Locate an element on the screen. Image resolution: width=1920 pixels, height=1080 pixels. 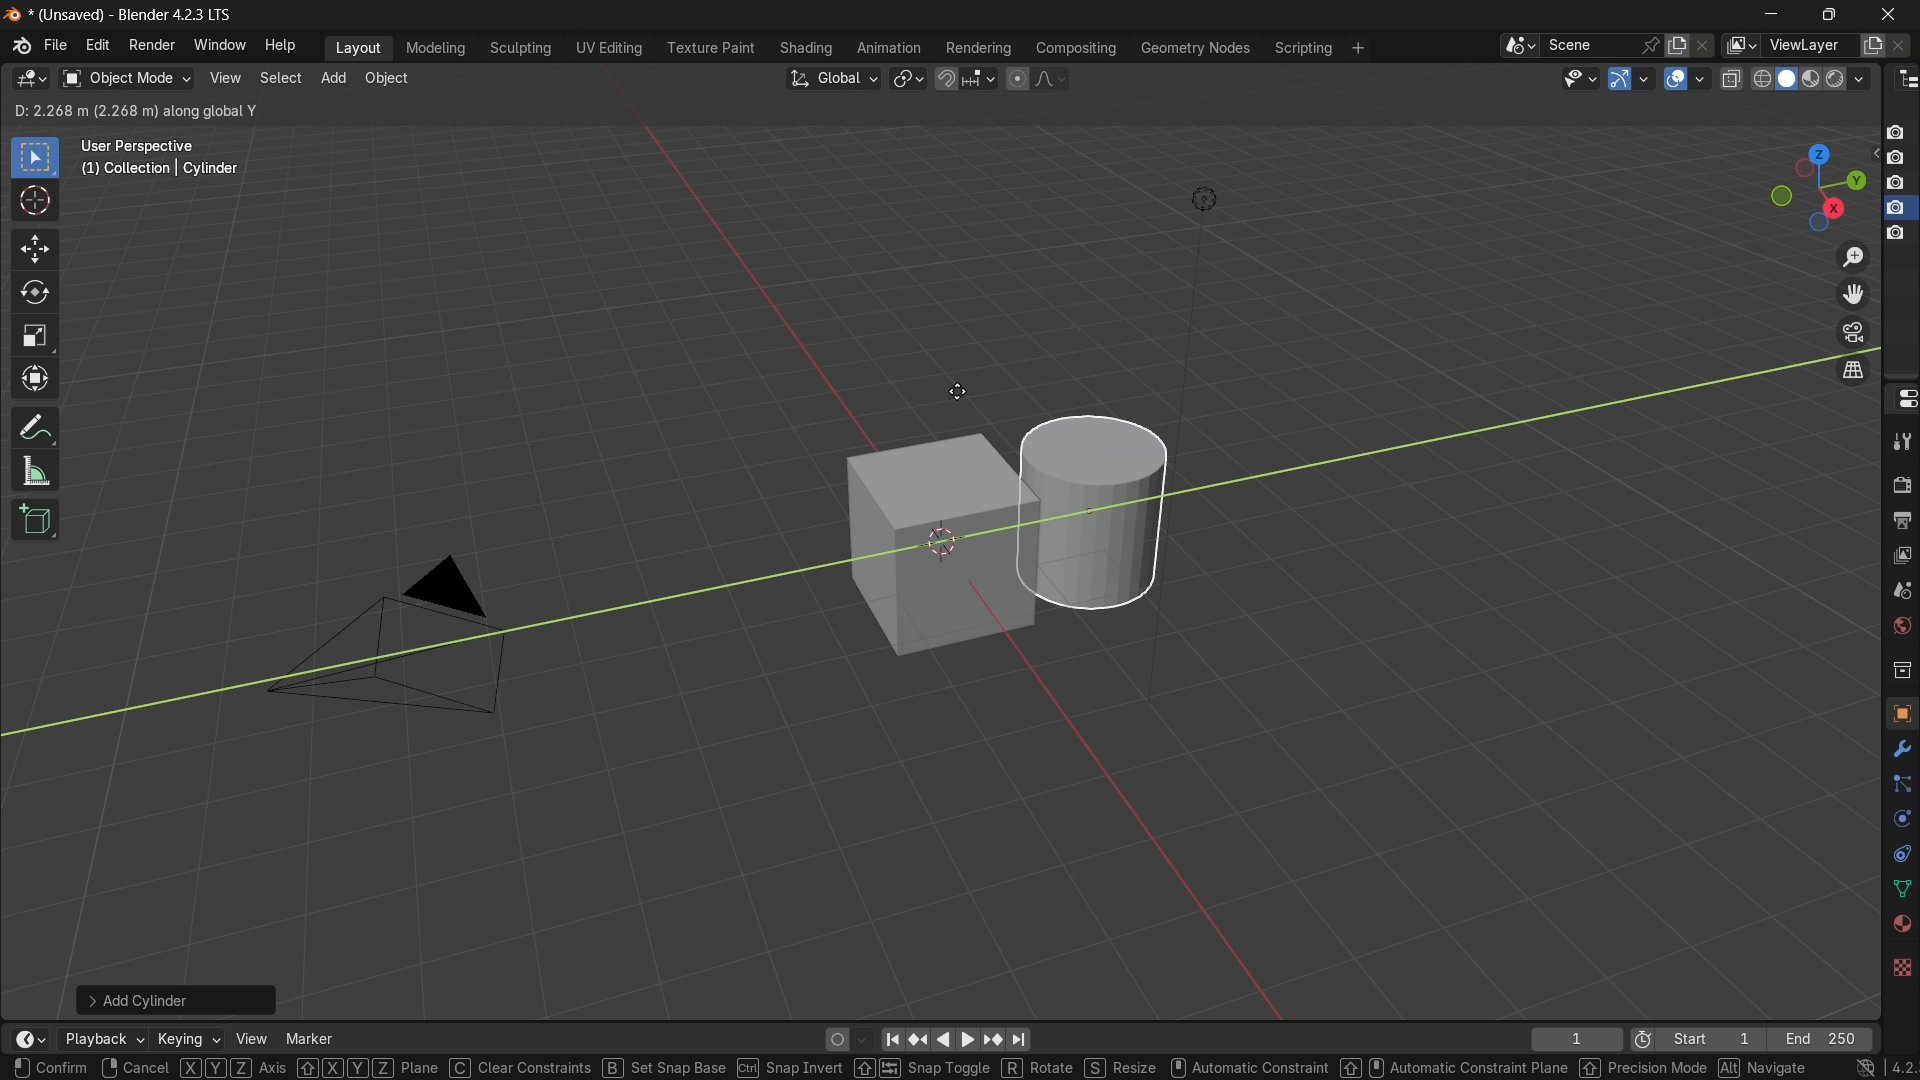
shading menu is located at coordinates (808, 49).